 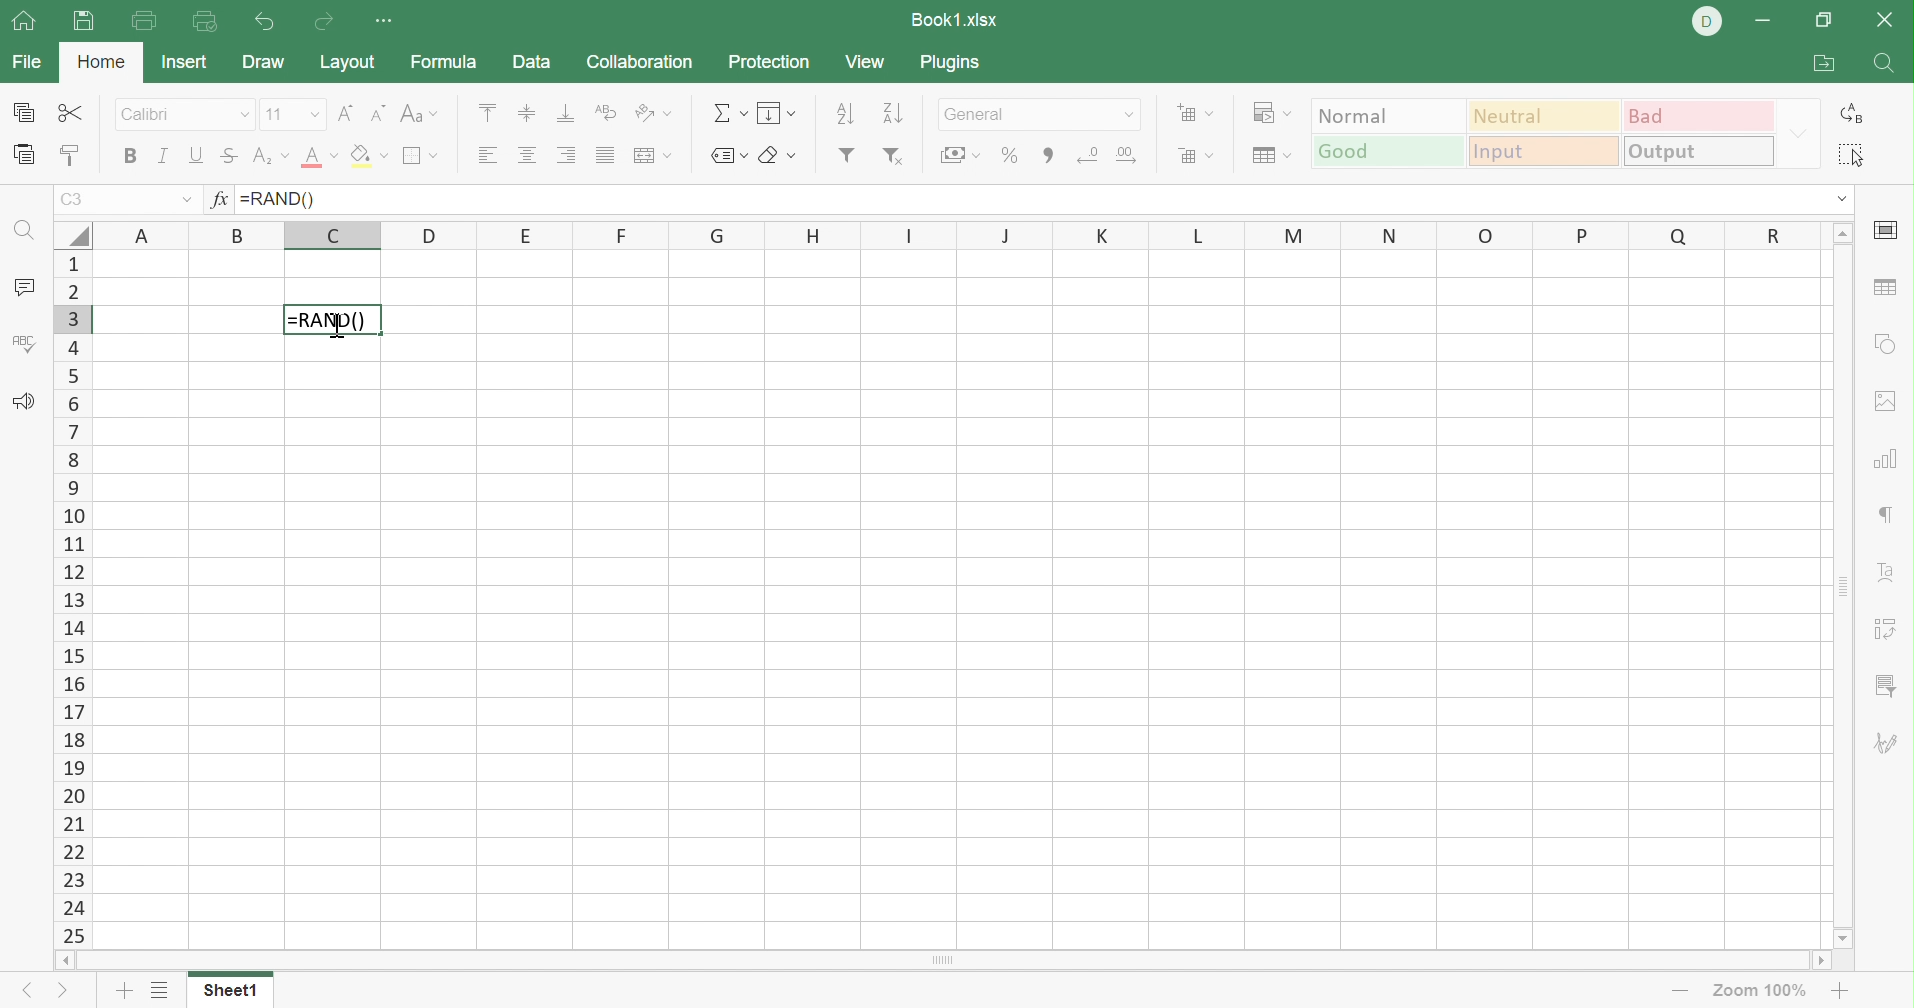 I want to click on Scroll right, so click(x=1822, y=960).